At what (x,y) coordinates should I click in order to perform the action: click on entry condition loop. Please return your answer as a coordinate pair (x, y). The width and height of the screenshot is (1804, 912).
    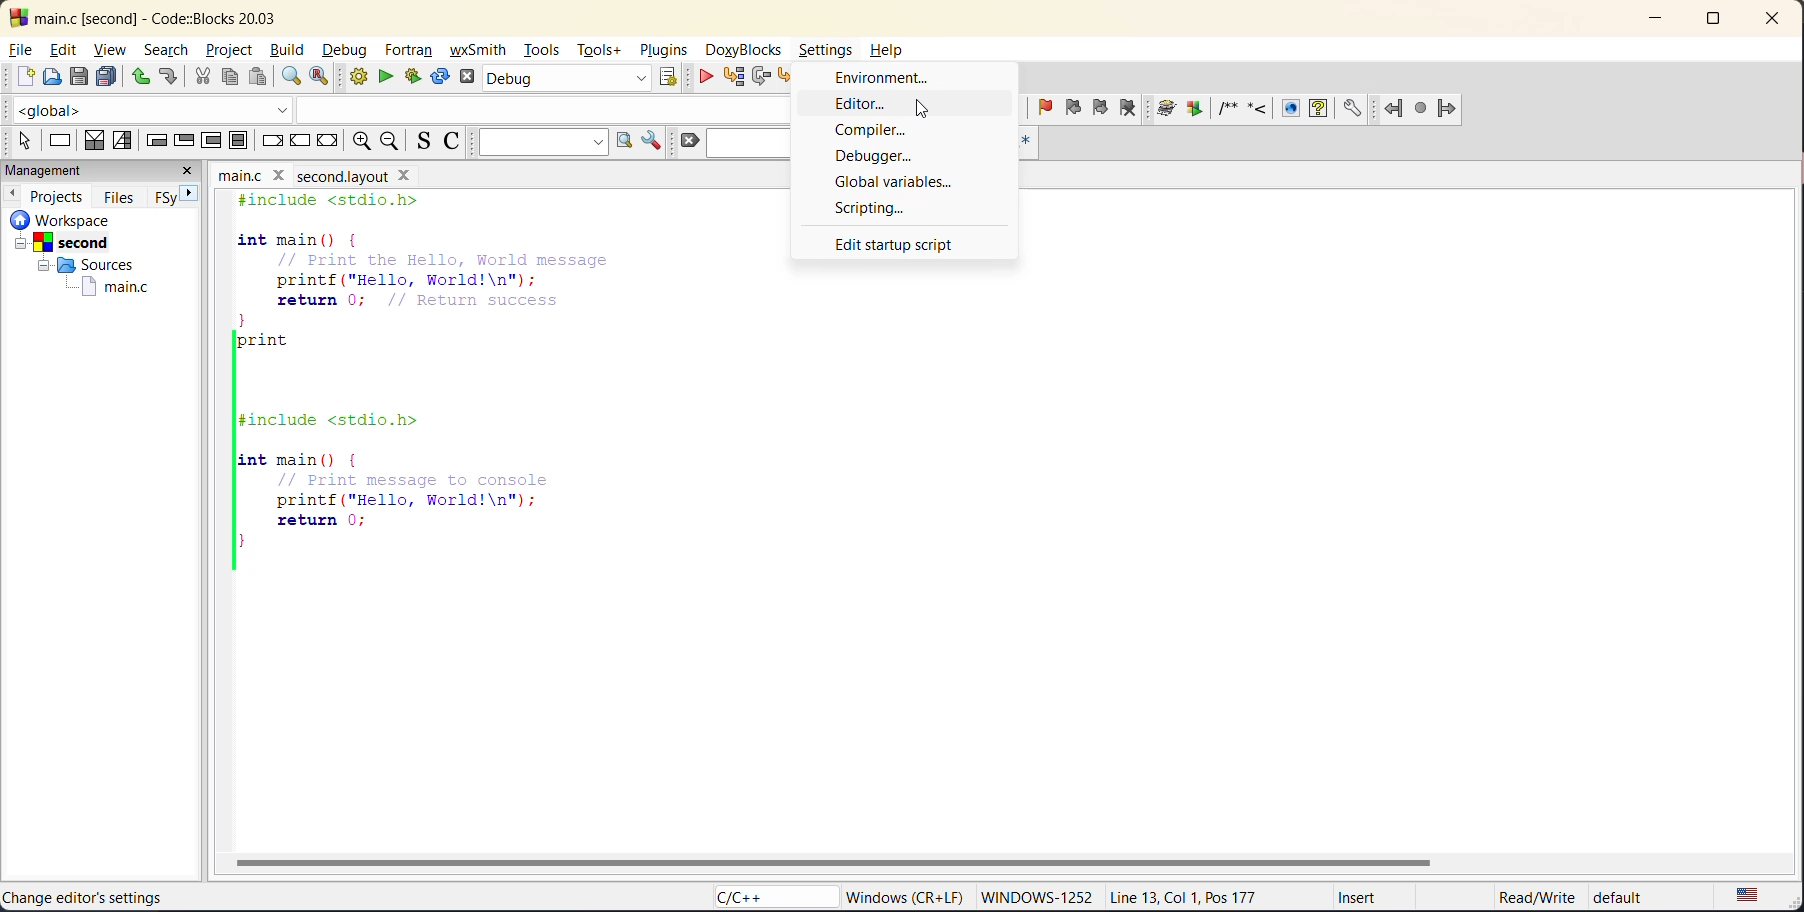
    Looking at the image, I should click on (155, 139).